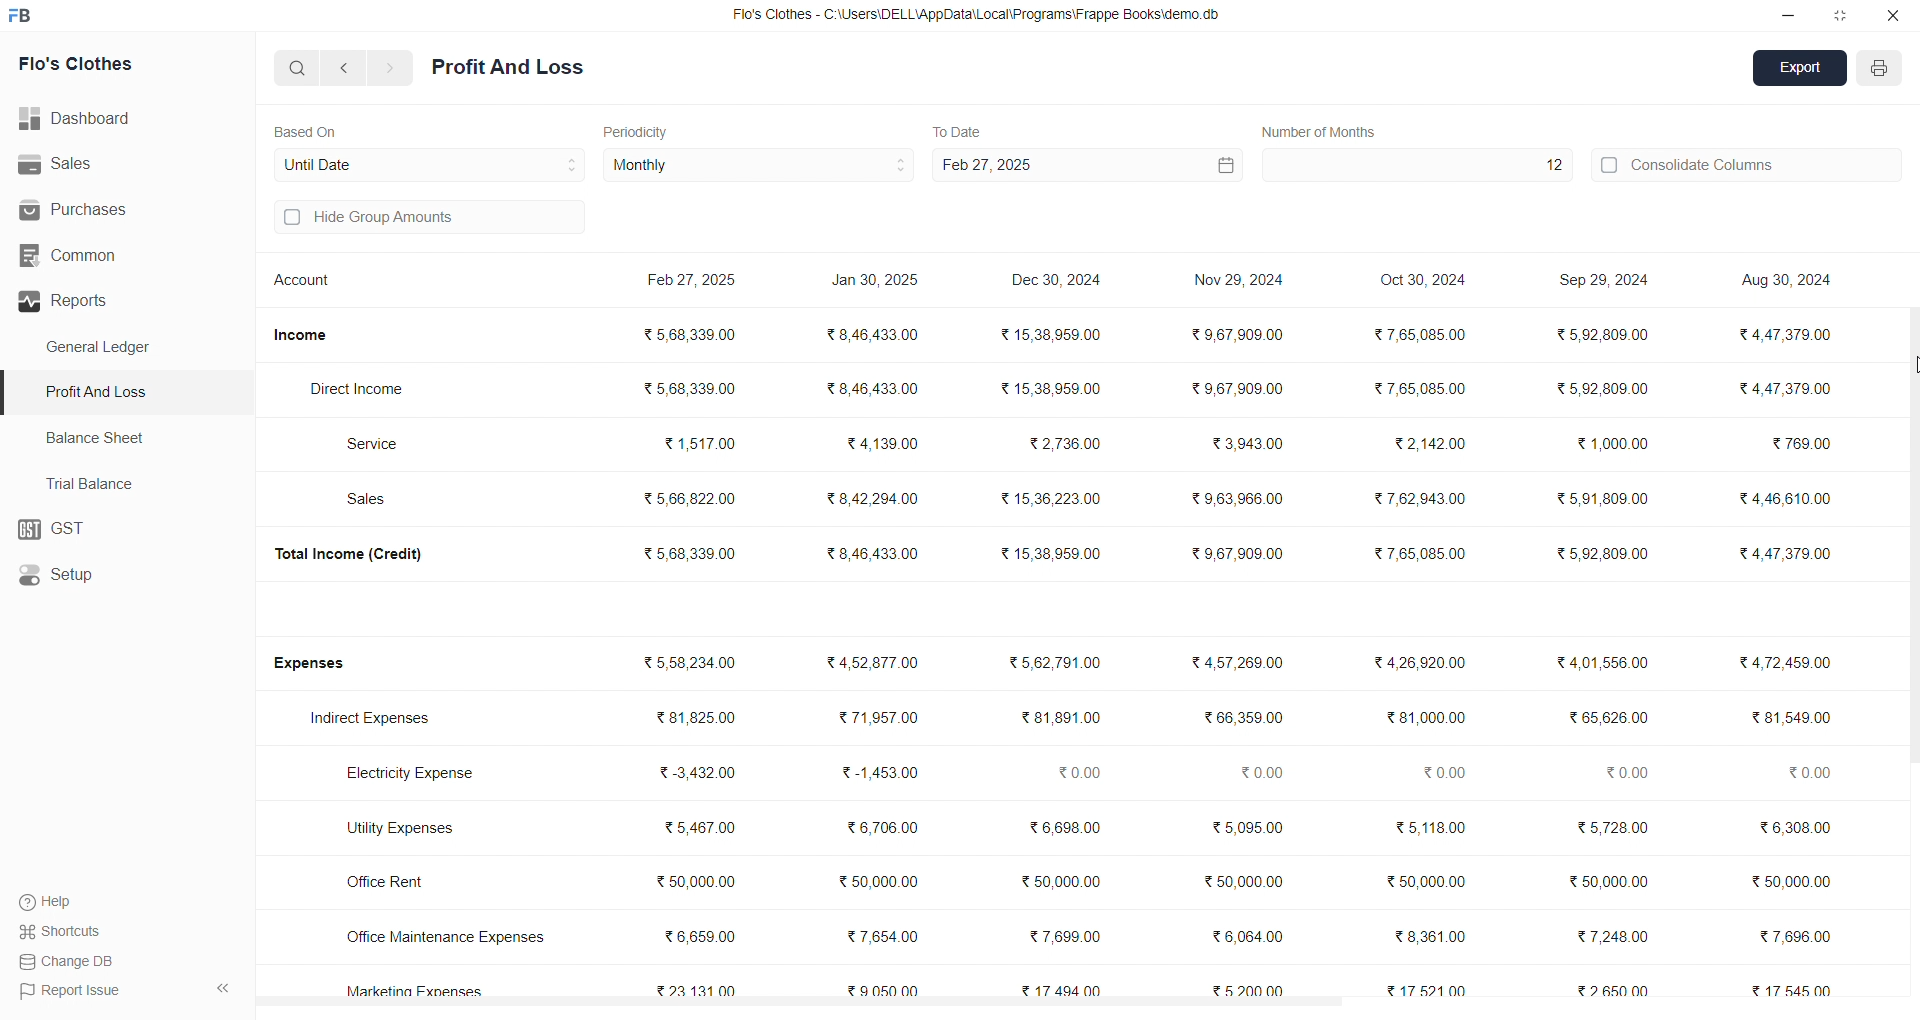 This screenshot has width=1920, height=1020. What do you see at coordinates (298, 67) in the screenshot?
I see `search` at bounding box center [298, 67].